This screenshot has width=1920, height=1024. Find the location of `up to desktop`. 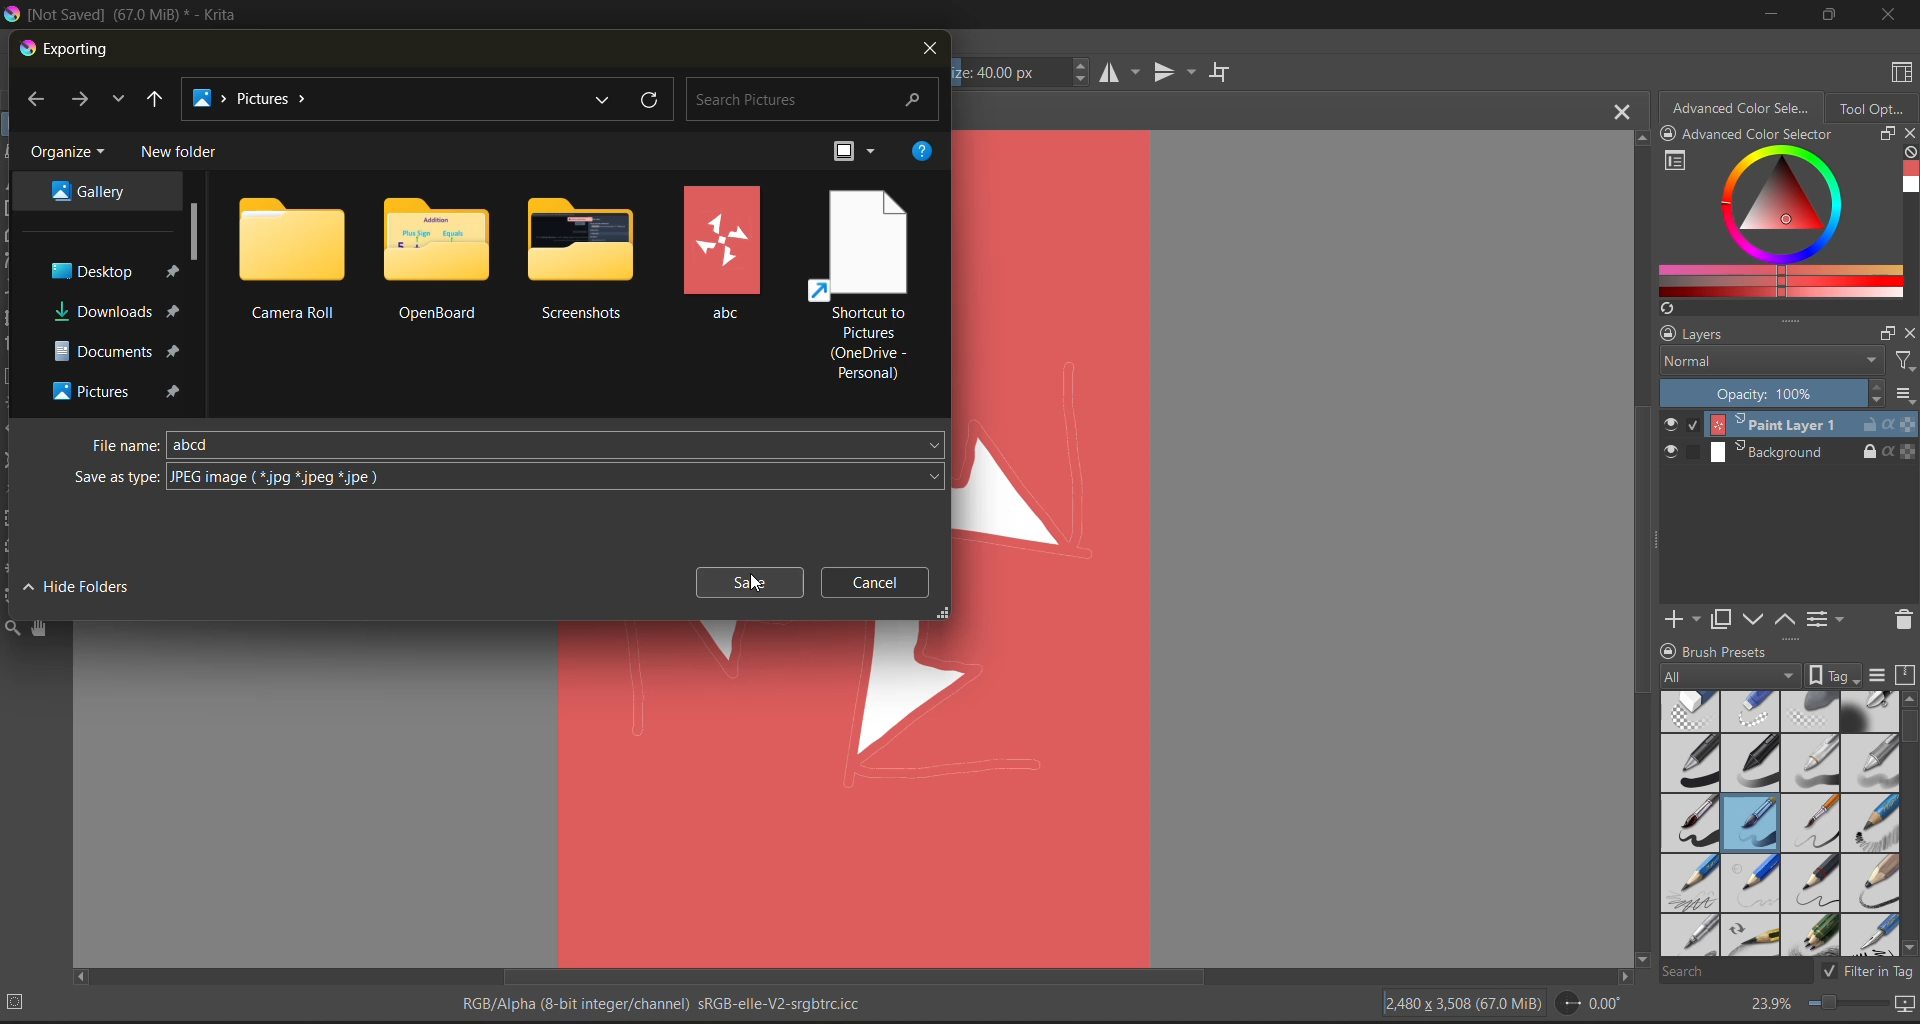

up to desktop is located at coordinates (157, 99).